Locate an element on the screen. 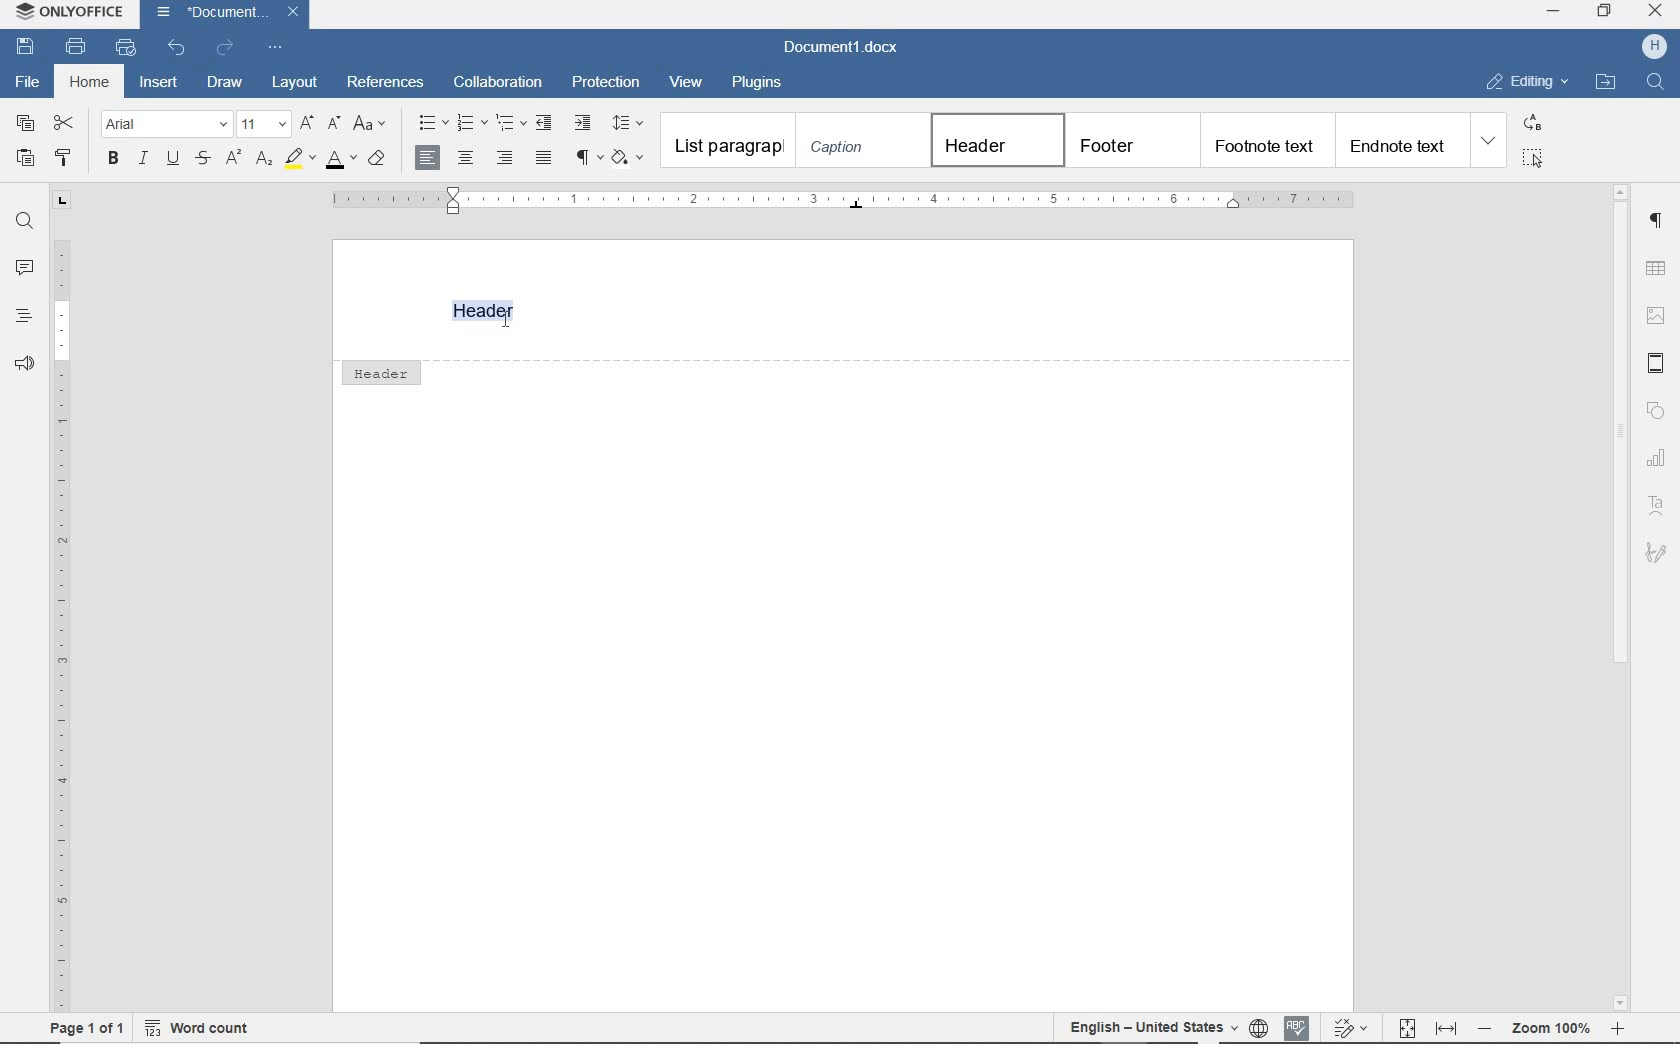 The image size is (1680, 1044). No Spacing is located at coordinates (859, 142).